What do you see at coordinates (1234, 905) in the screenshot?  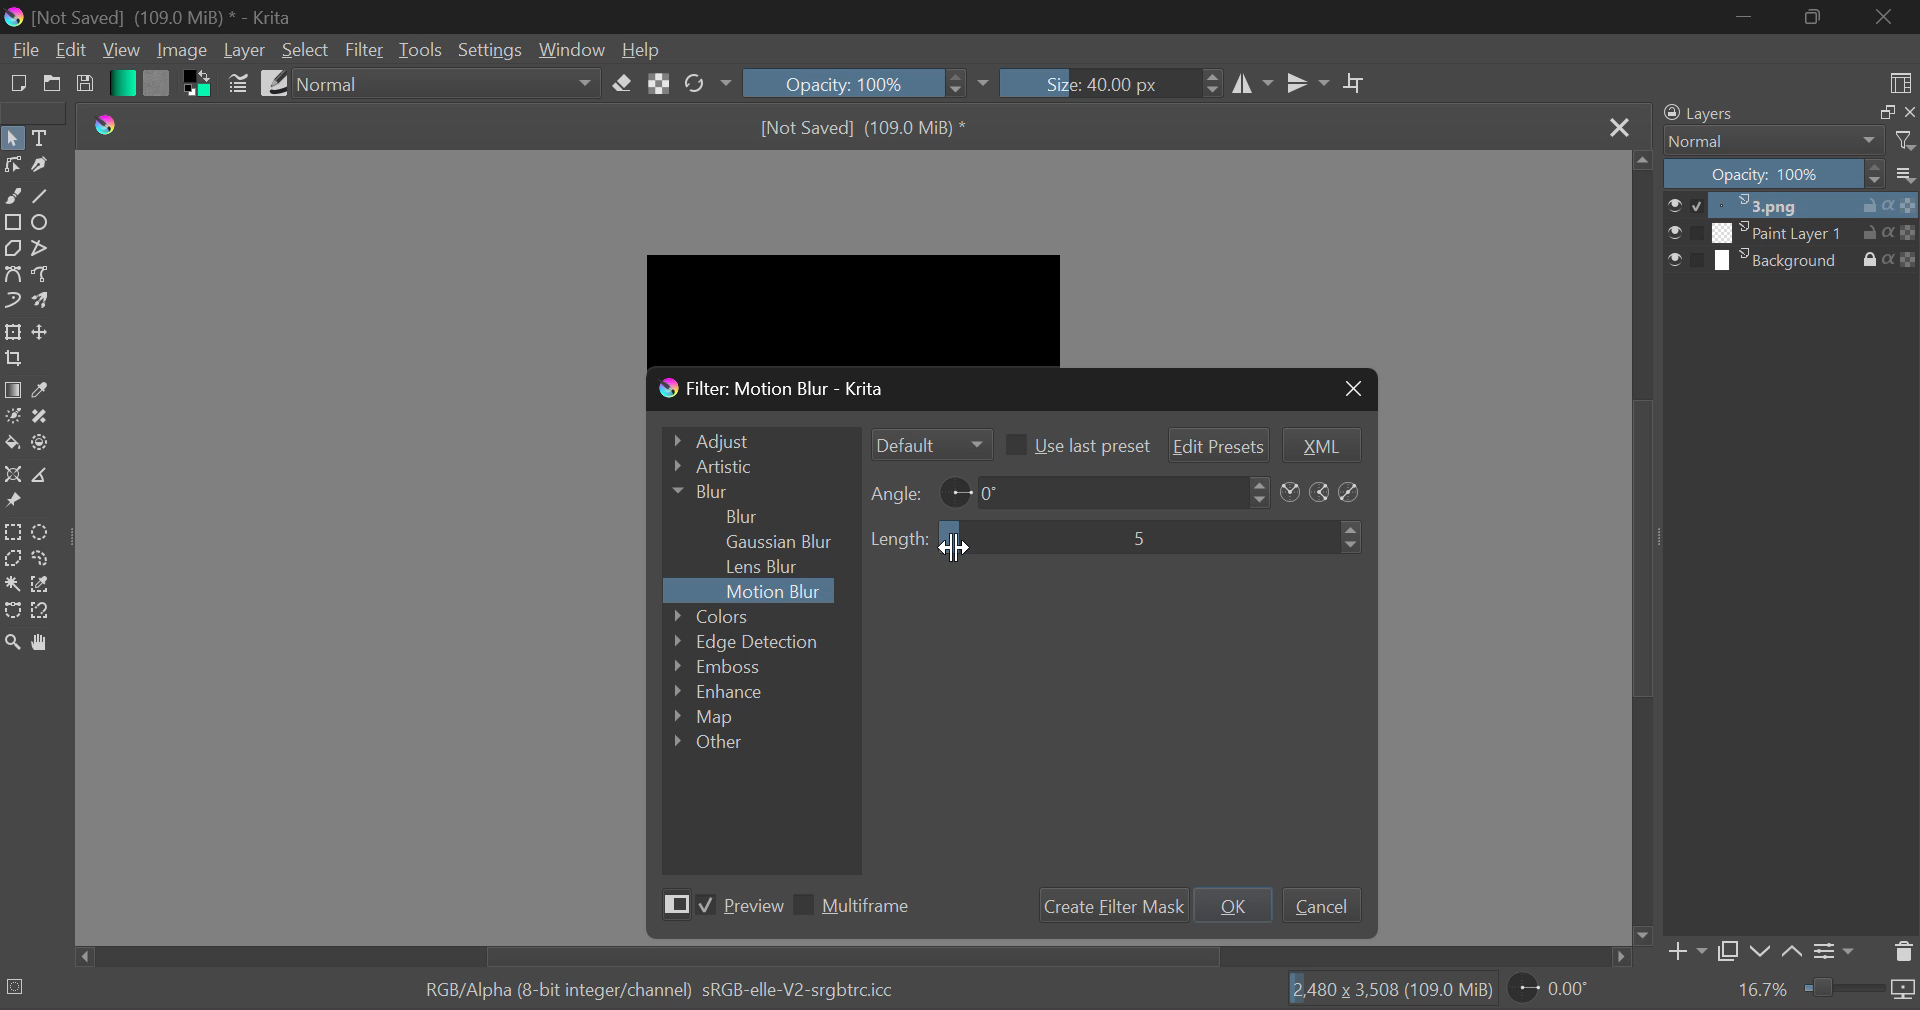 I see `OK` at bounding box center [1234, 905].